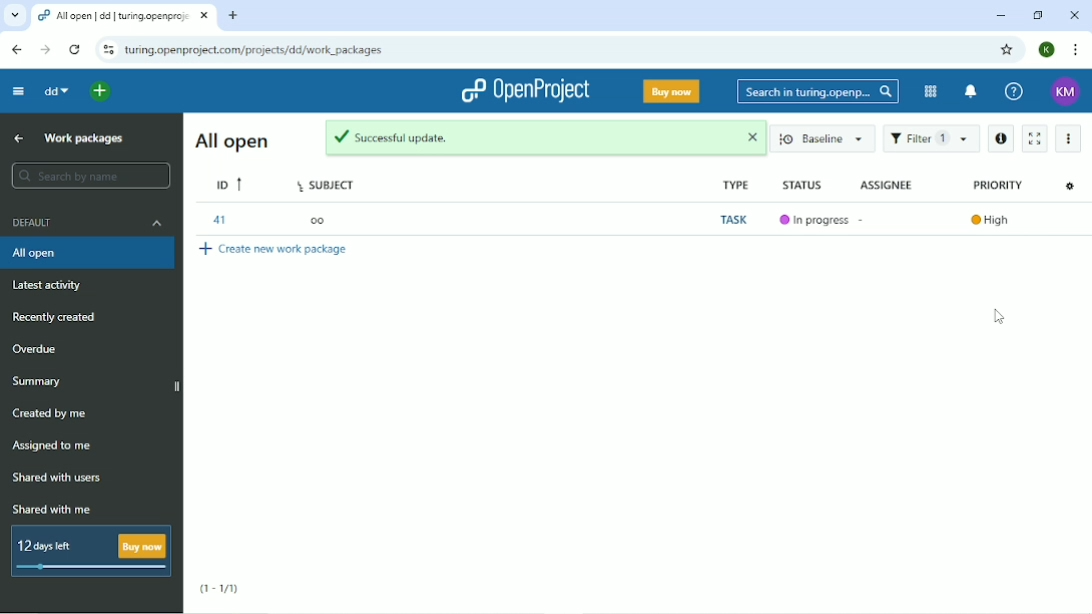 The width and height of the screenshot is (1092, 614). What do you see at coordinates (255, 52) in the screenshot?
I see `Site address` at bounding box center [255, 52].